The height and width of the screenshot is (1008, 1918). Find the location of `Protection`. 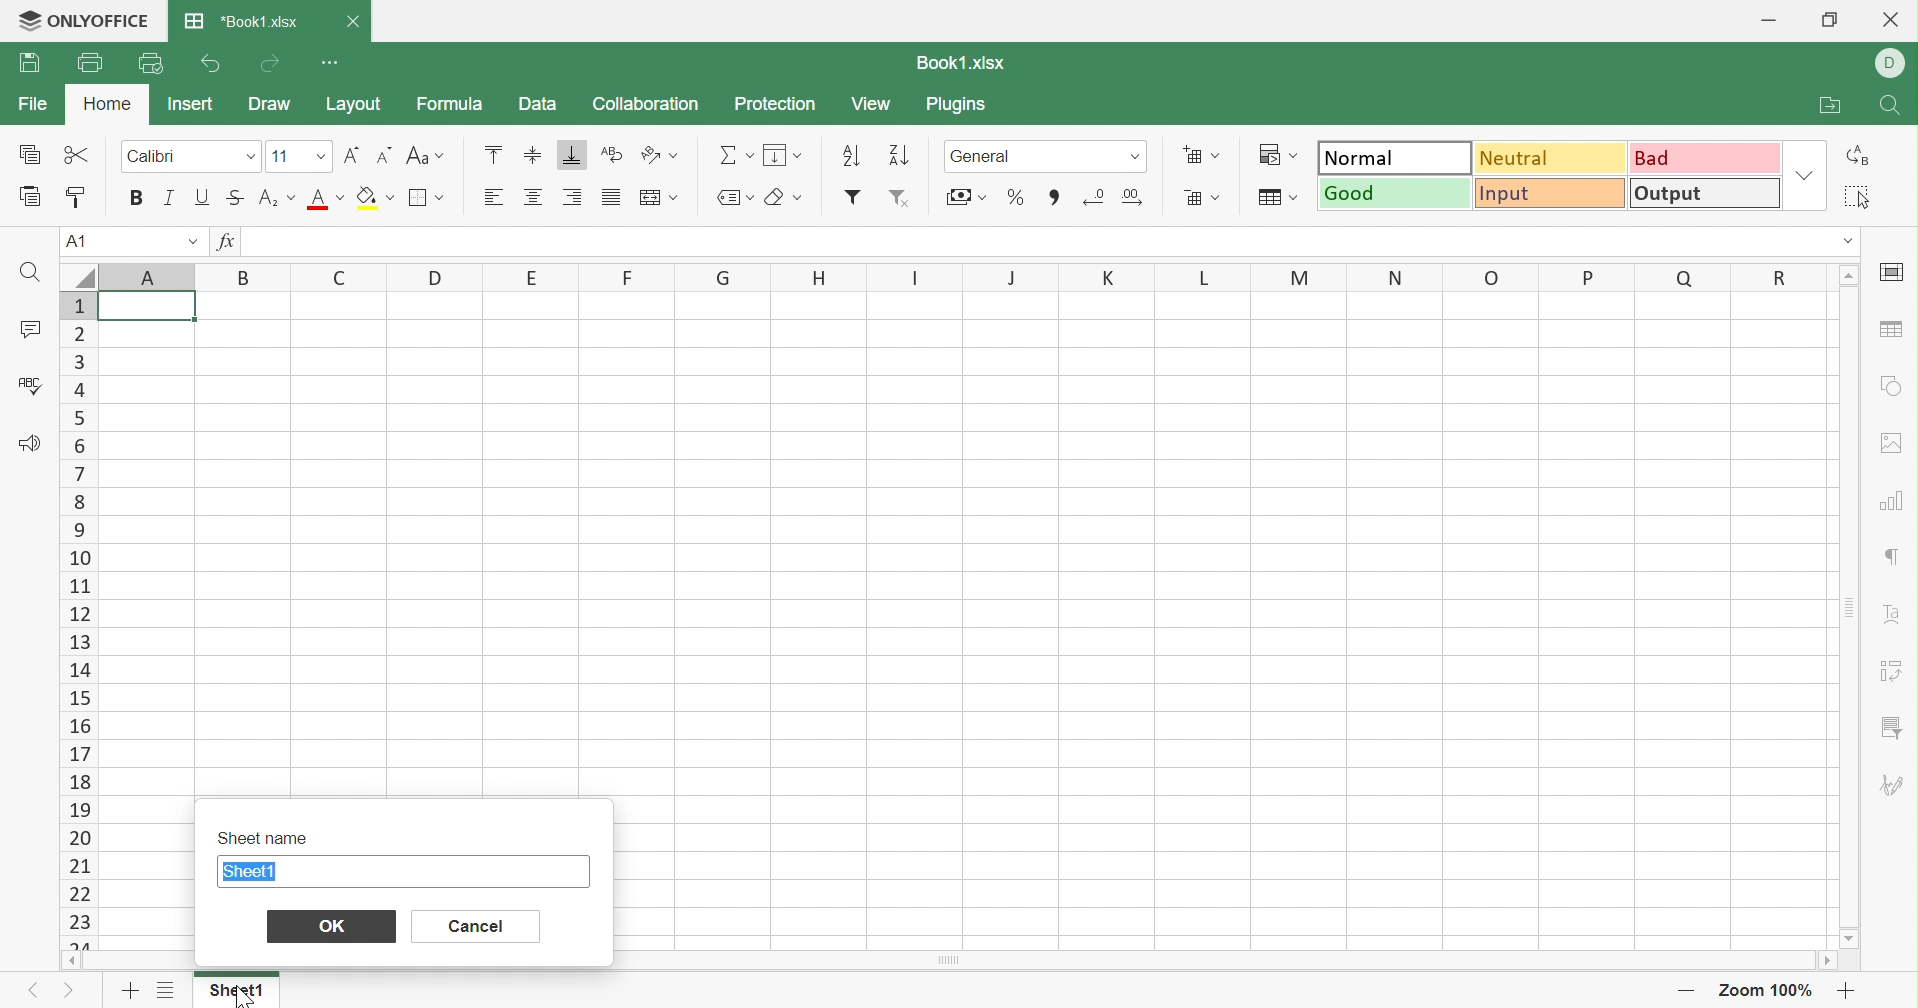

Protection is located at coordinates (777, 103).